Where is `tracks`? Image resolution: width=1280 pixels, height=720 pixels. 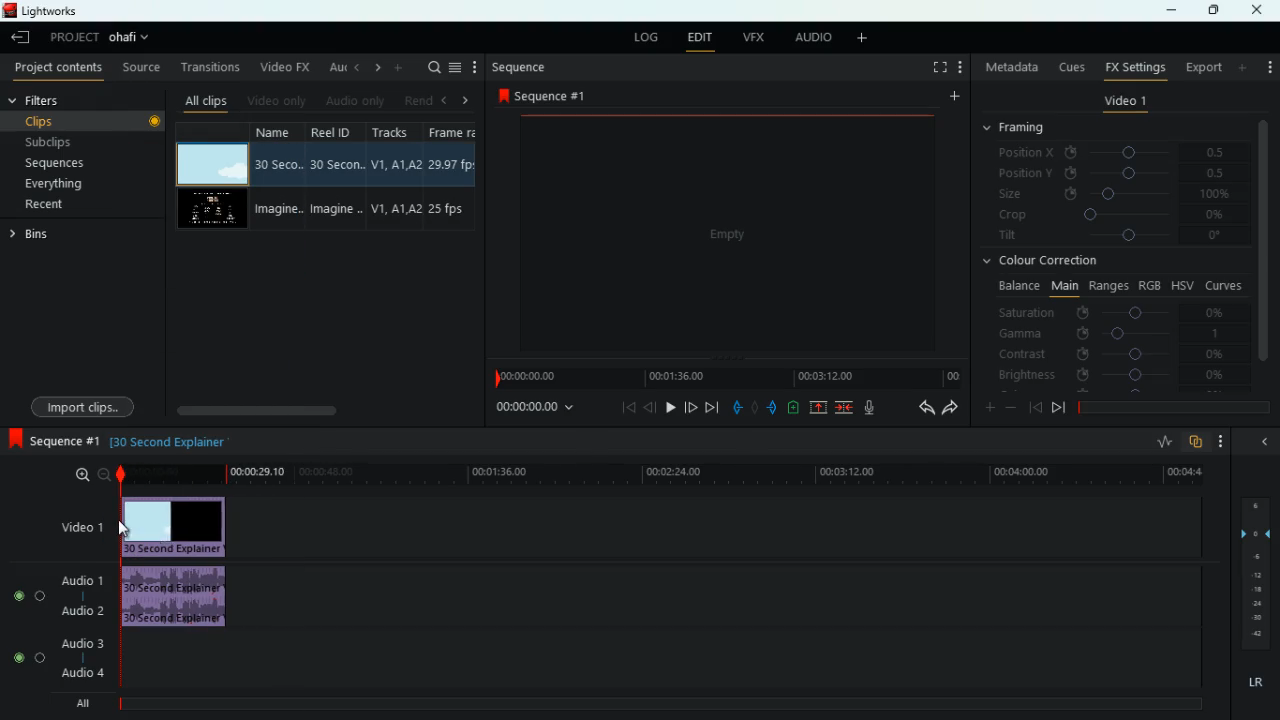 tracks is located at coordinates (390, 177).